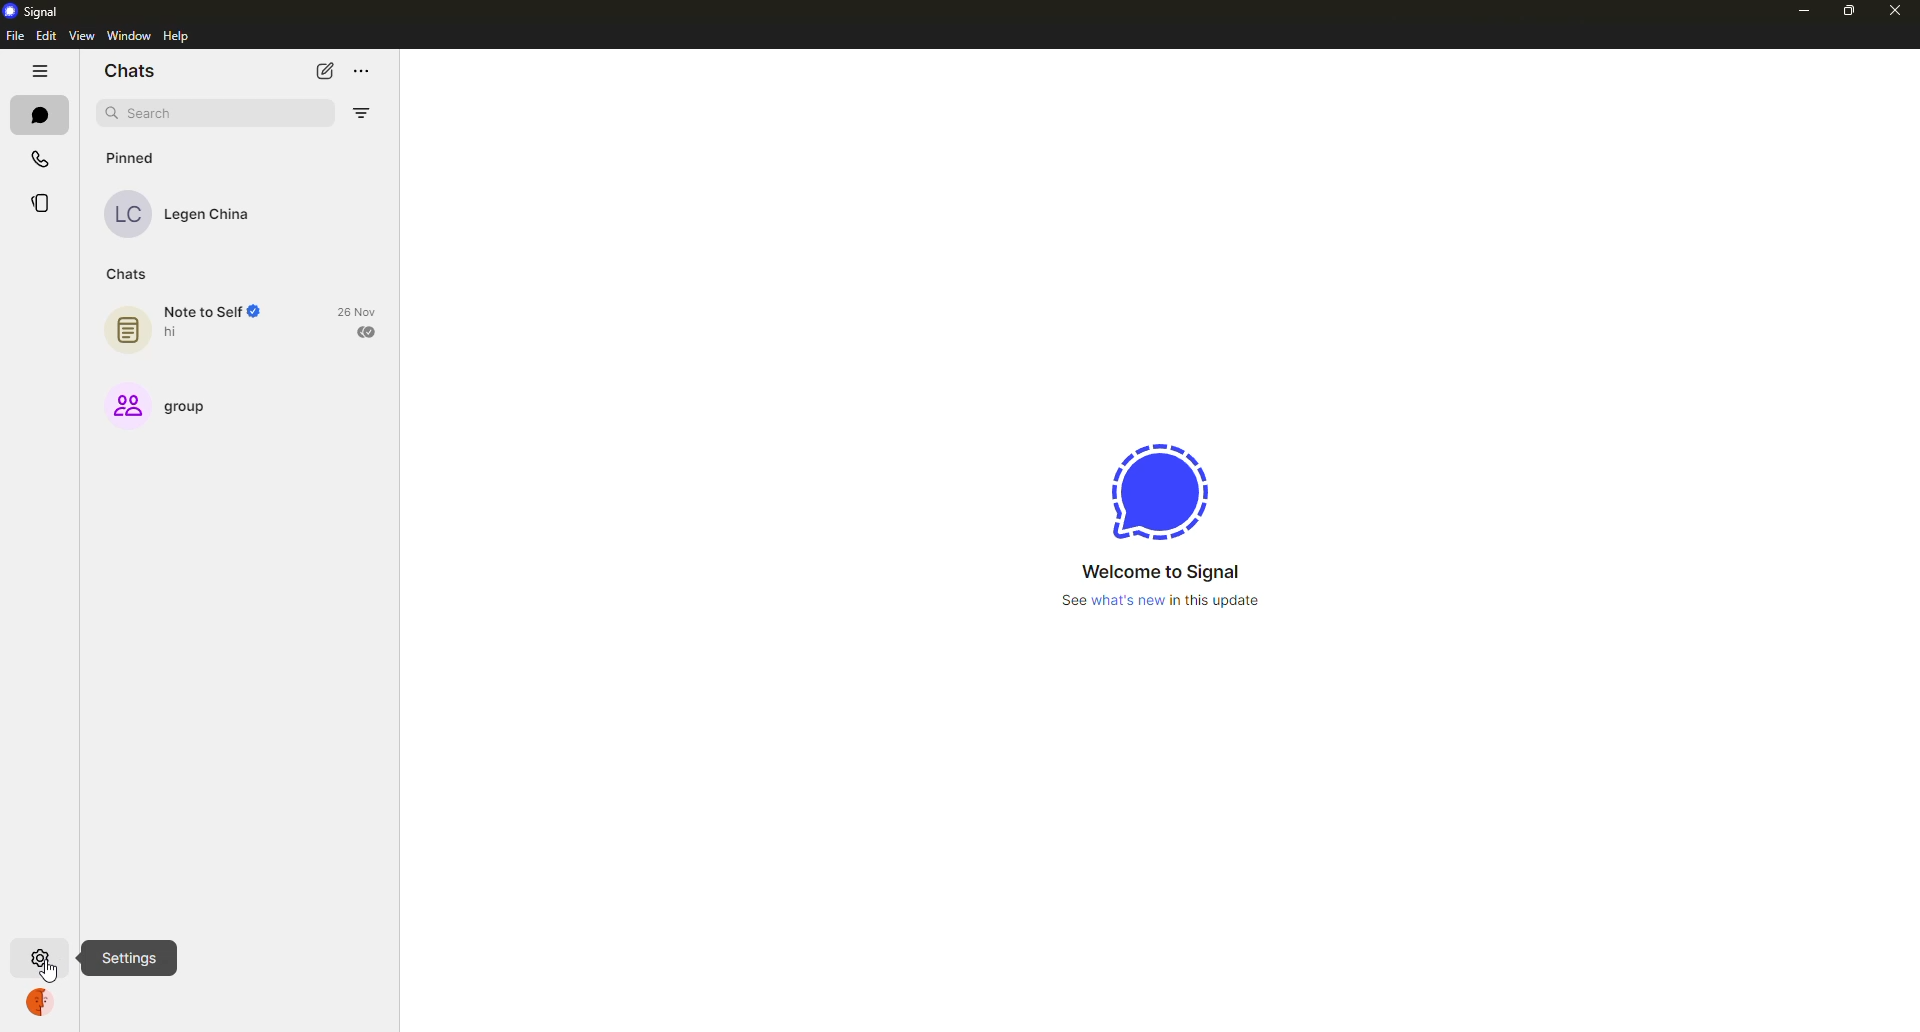 The width and height of the screenshot is (1920, 1032). Describe the element at coordinates (219, 311) in the screenshot. I see `note to self` at that location.